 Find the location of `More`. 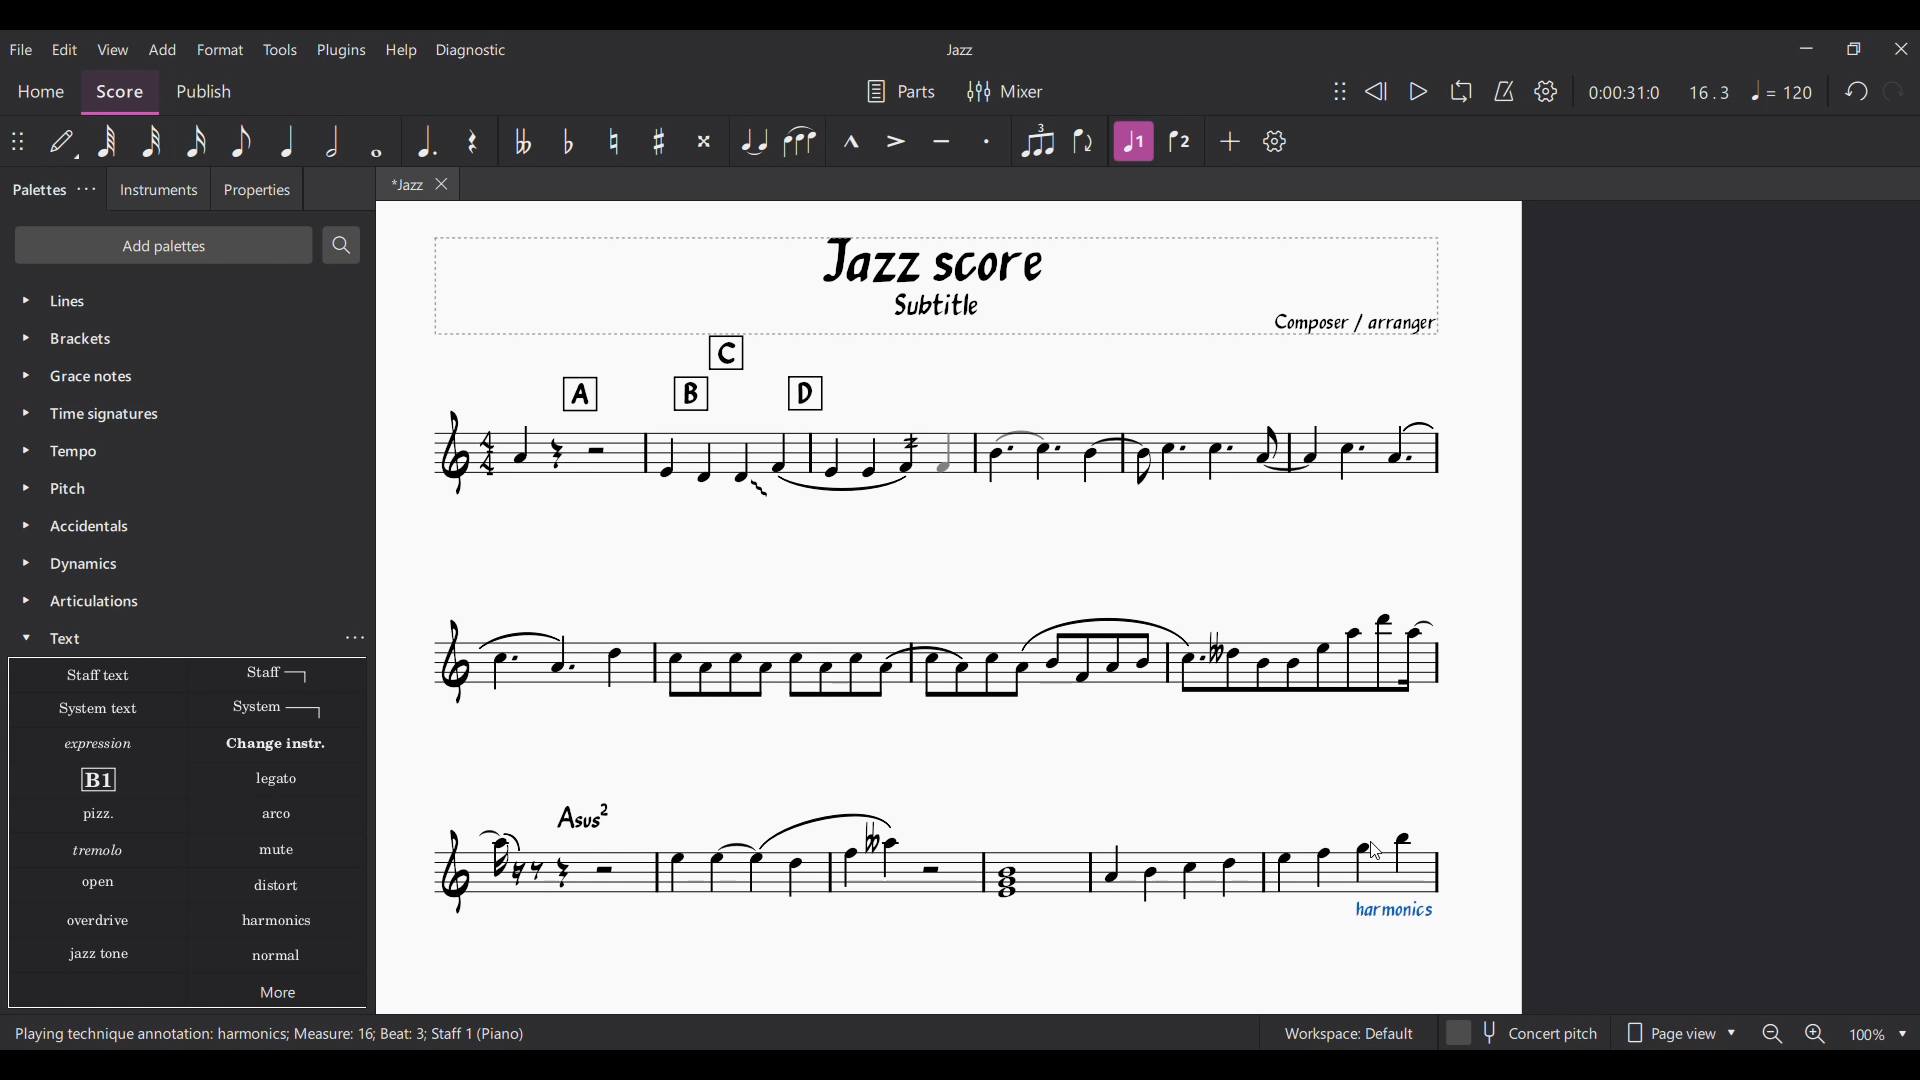

More is located at coordinates (281, 996).